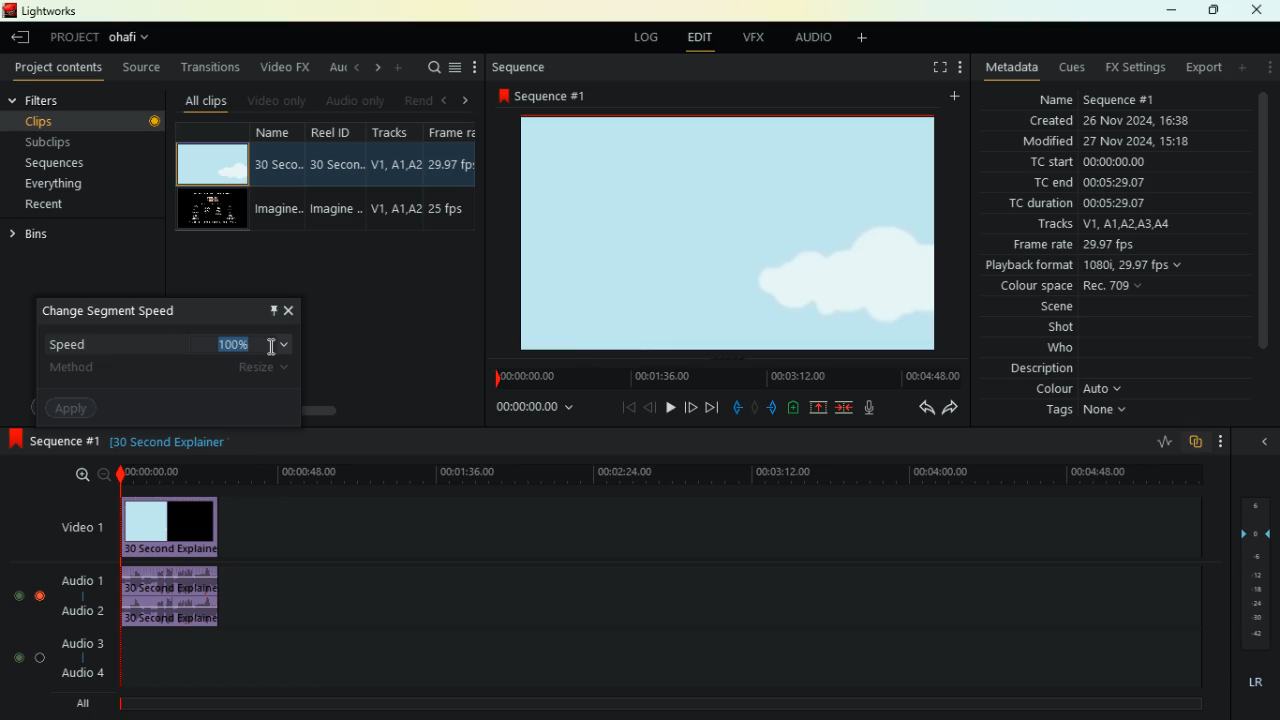  I want to click on lightworks, so click(49, 11).